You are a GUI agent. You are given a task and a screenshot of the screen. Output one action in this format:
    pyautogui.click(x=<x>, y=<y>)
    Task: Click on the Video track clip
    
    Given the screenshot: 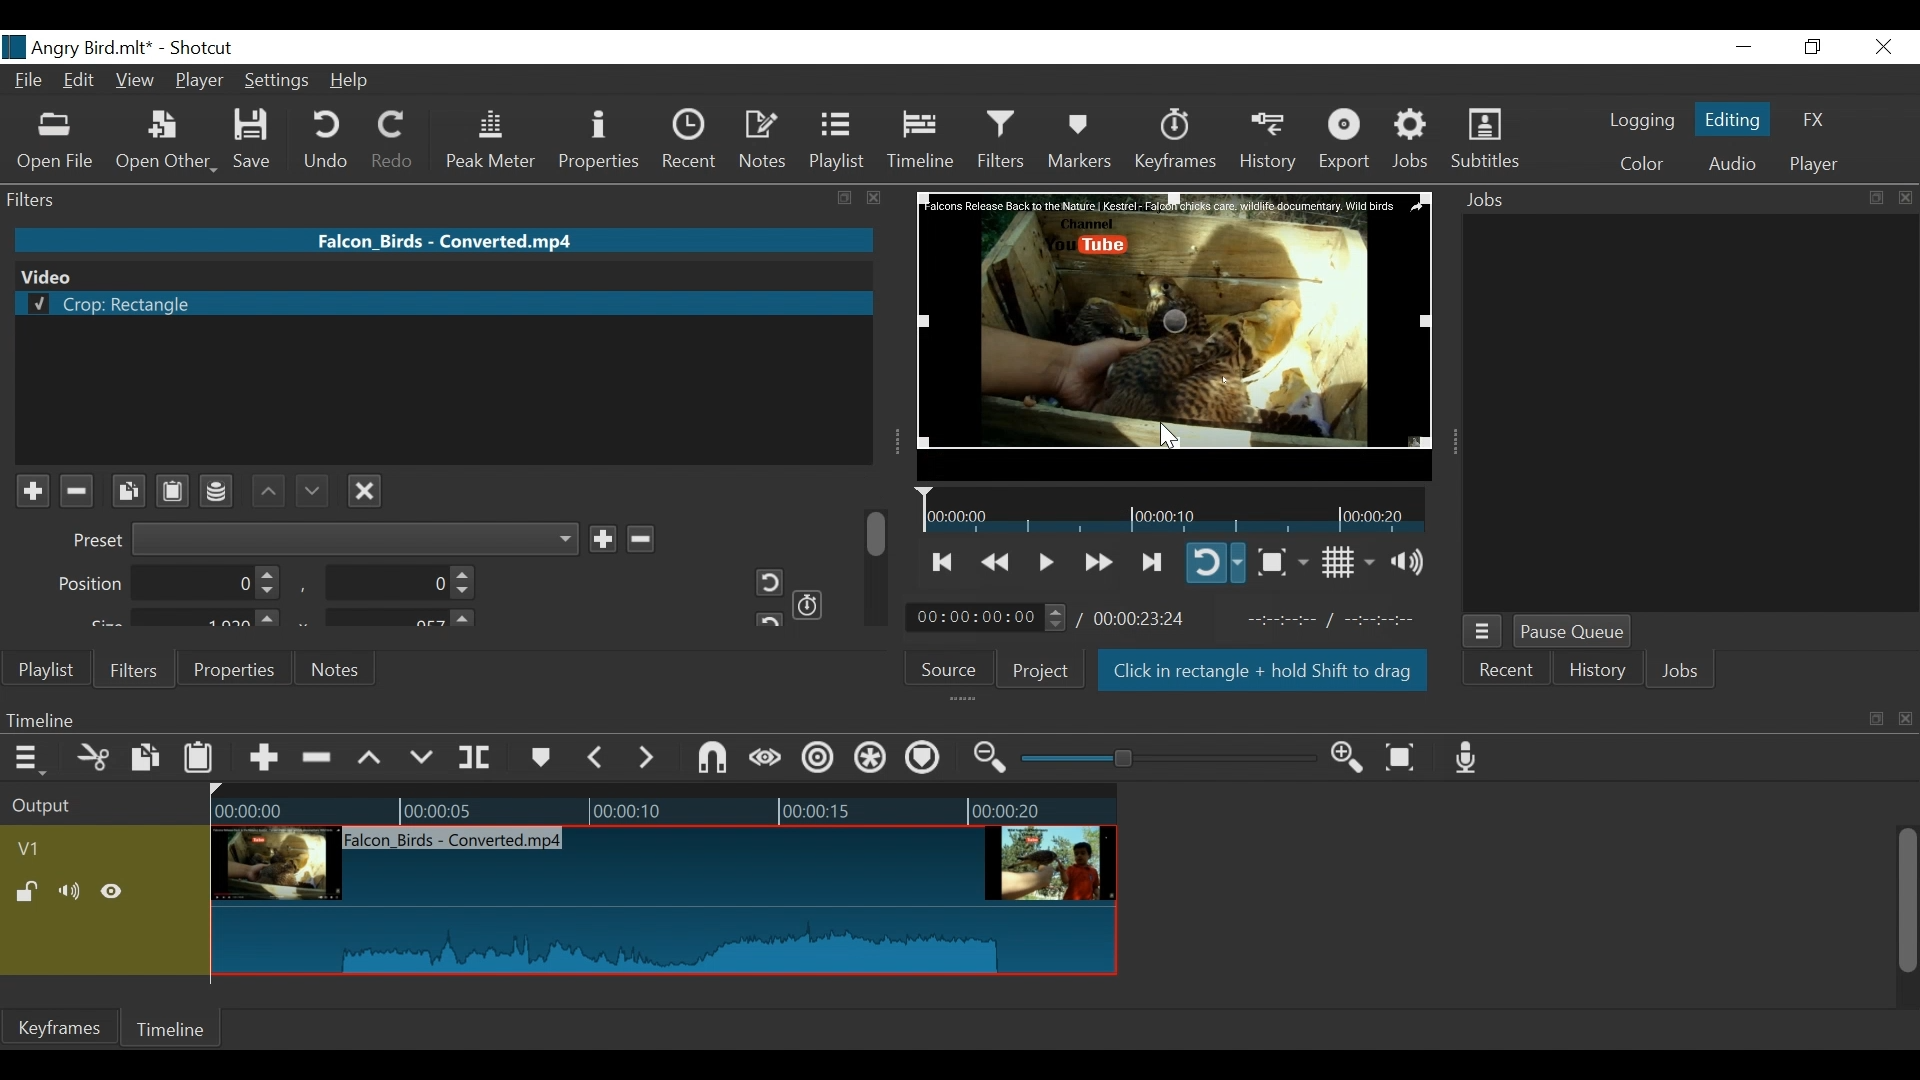 What is the action you would take?
    pyautogui.click(x=664, y=902)
    